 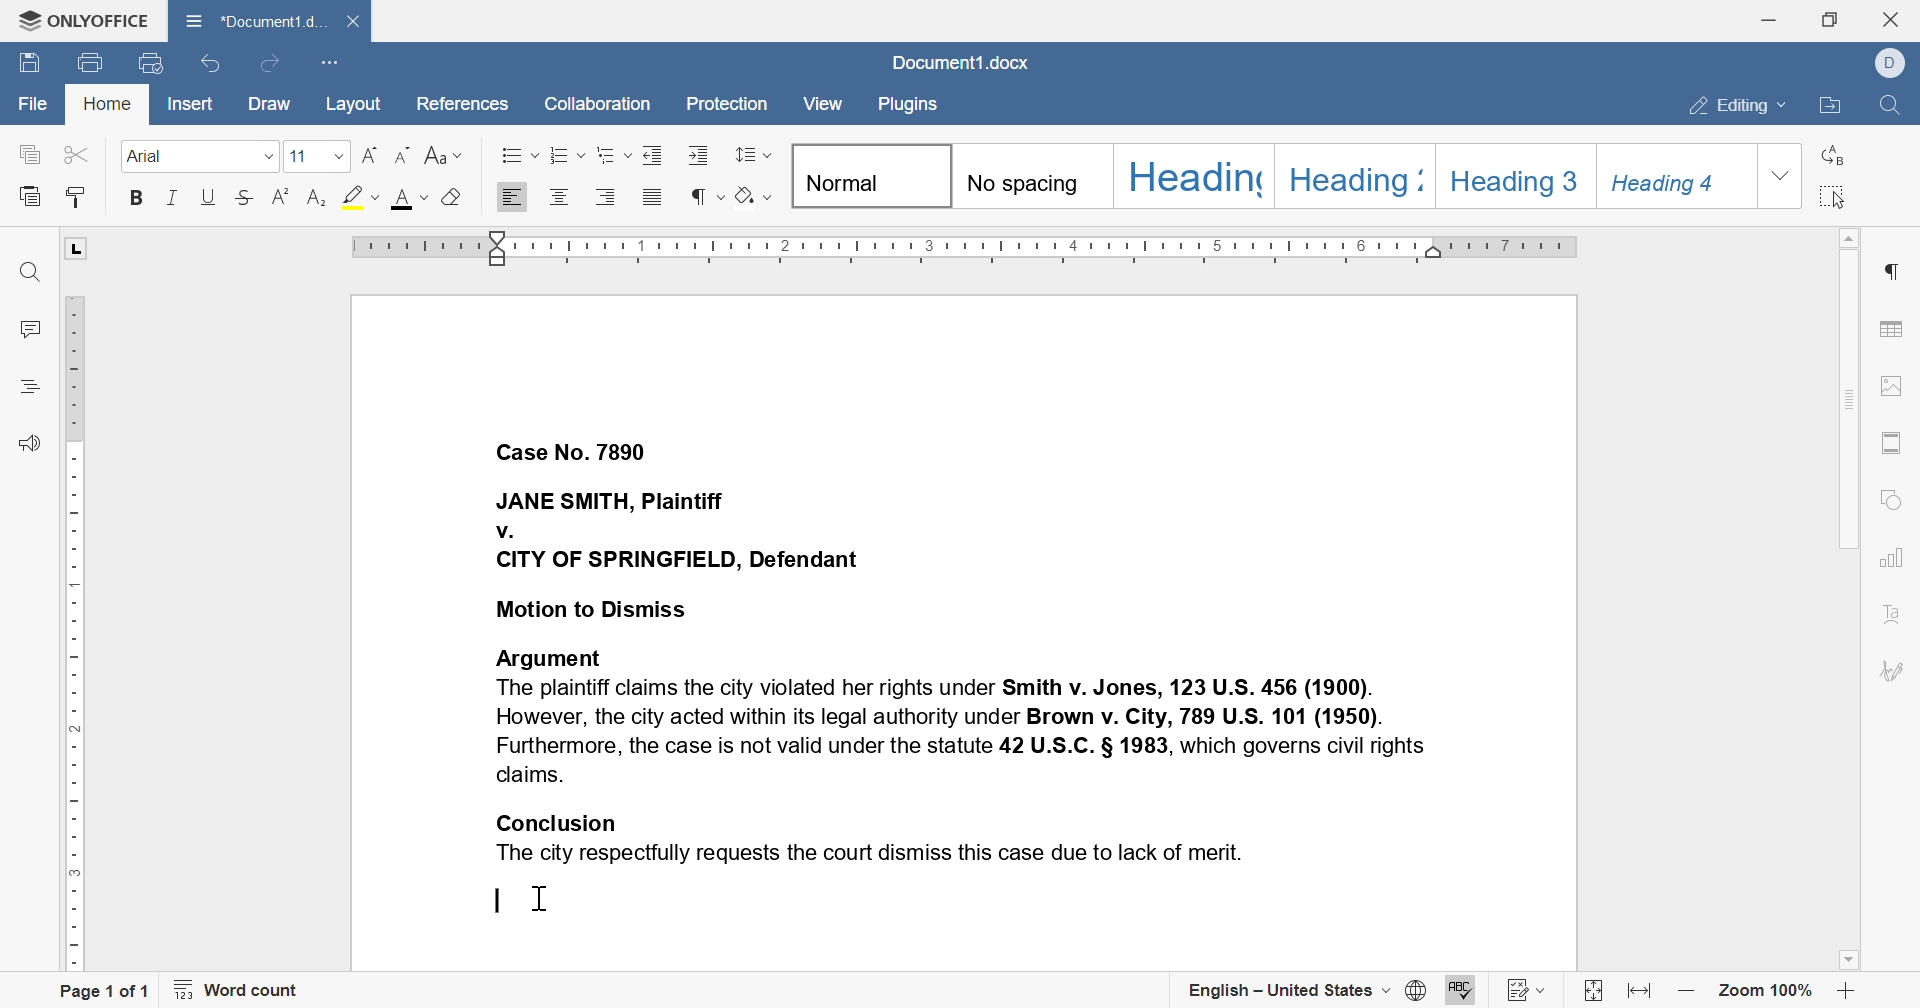 What do you see at coordinates (369, 157) in the screenshot?
I see `increment font size` at bounding box center [369, 157].